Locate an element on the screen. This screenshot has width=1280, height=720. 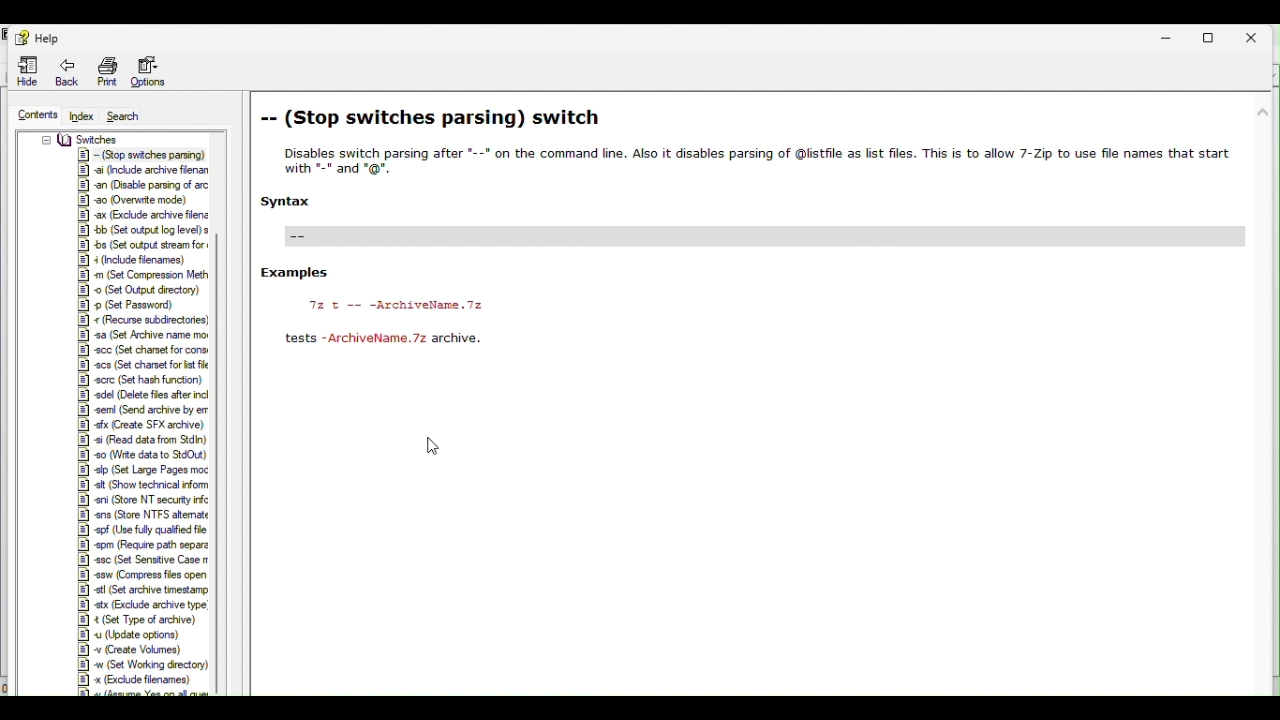
Search is located at coordinates (127, 117).